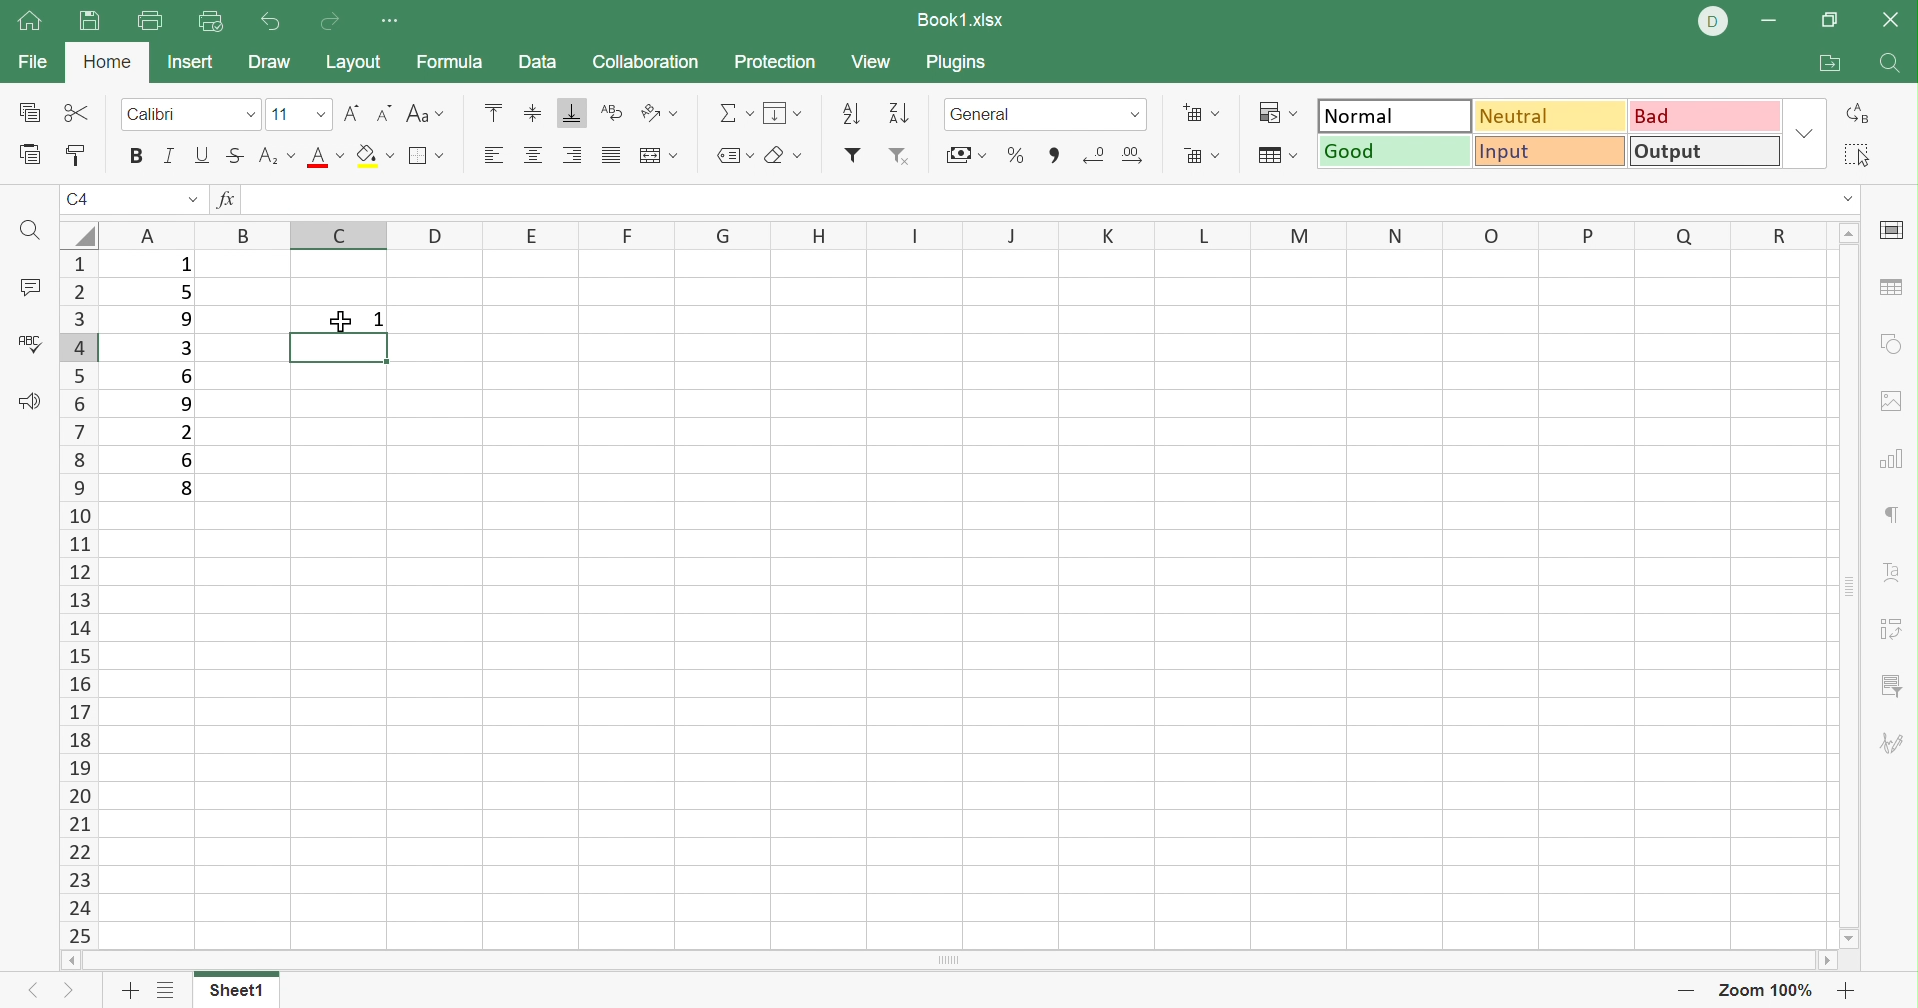 Image resolution: width=1918 pixels, height=1008 pixels. I want to click on Draw, so click(269, 65).